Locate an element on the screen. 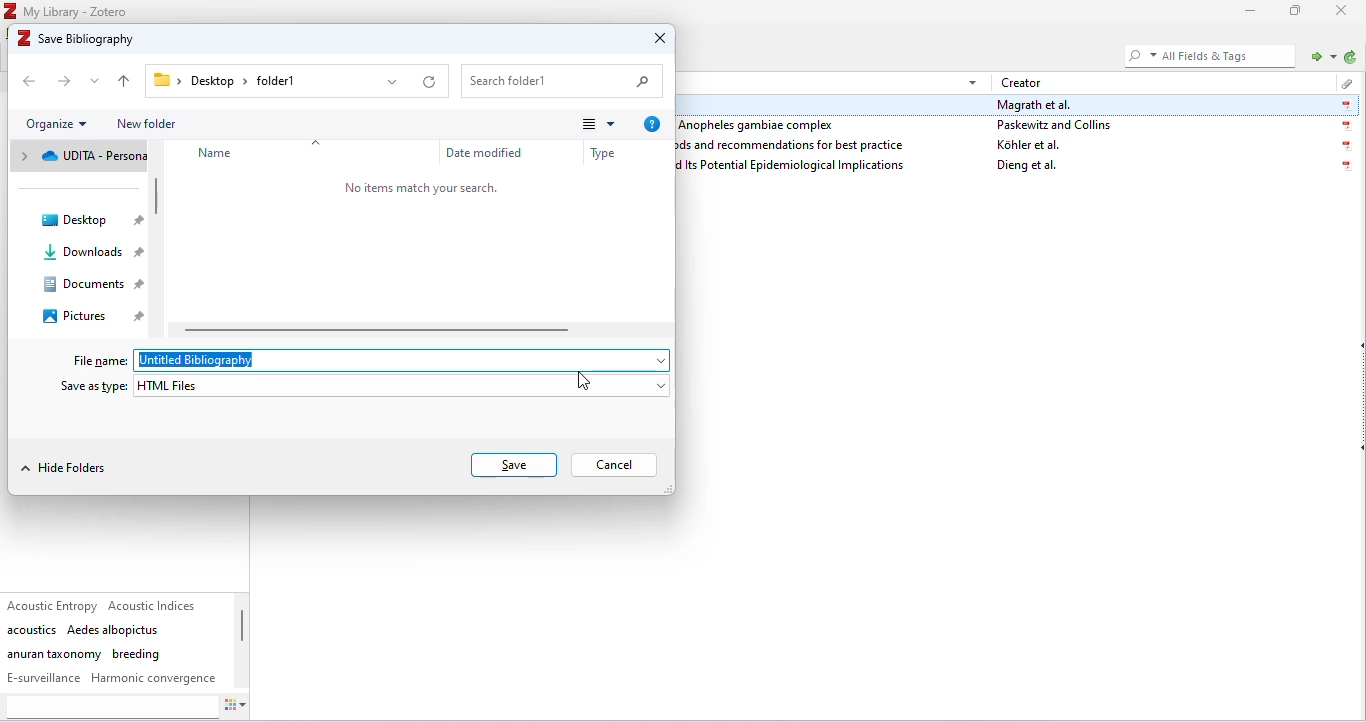  save is located at coordinates (511, 466).